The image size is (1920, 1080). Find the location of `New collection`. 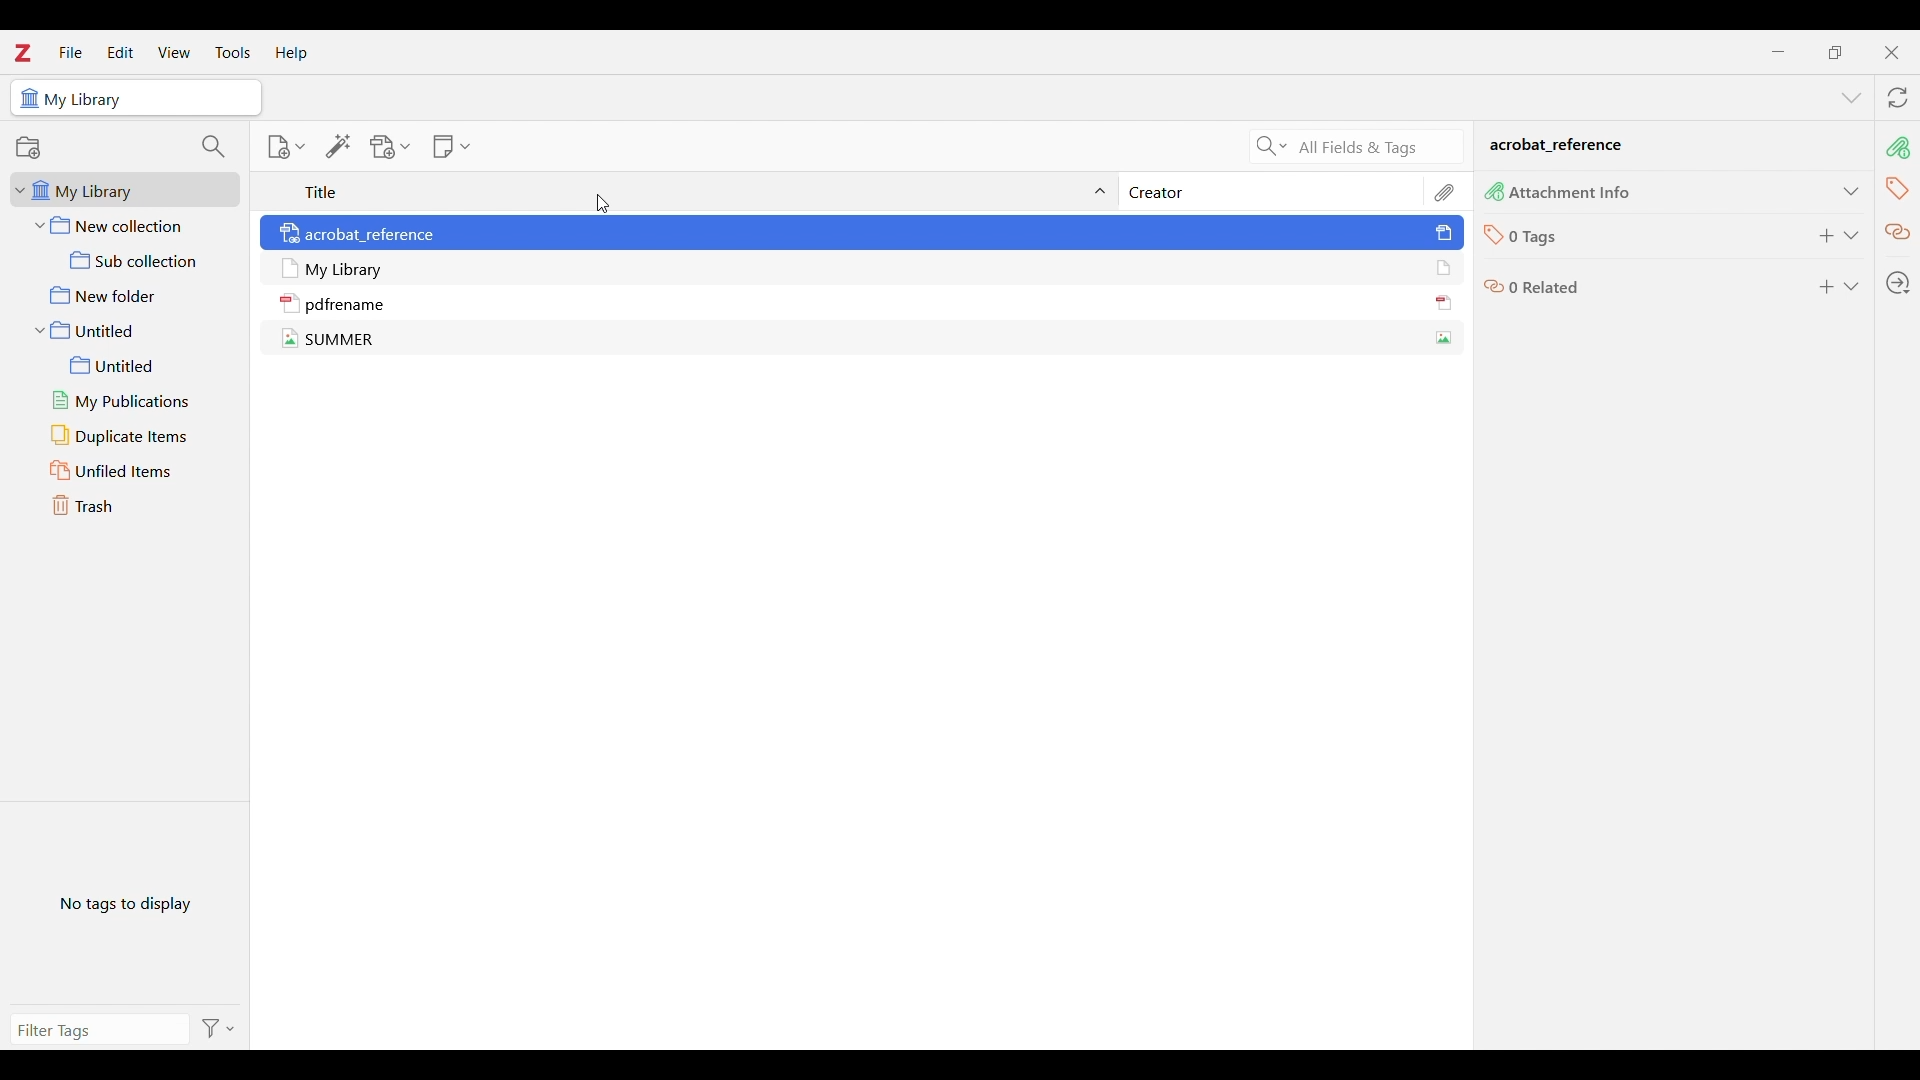

New collection is located at coordinates (127, 225).